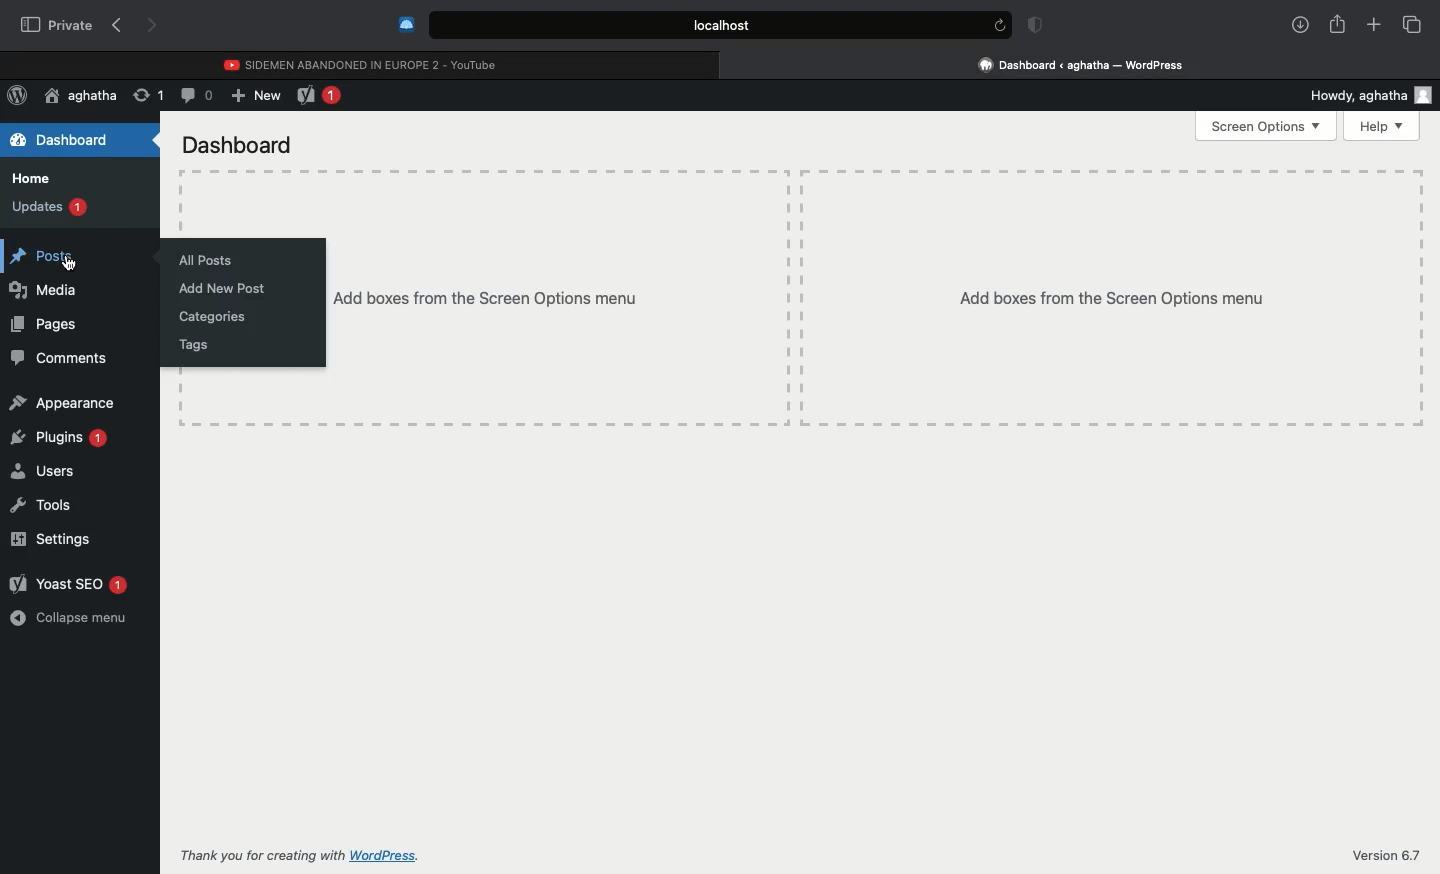  I want to click on User, so click(81, 96).